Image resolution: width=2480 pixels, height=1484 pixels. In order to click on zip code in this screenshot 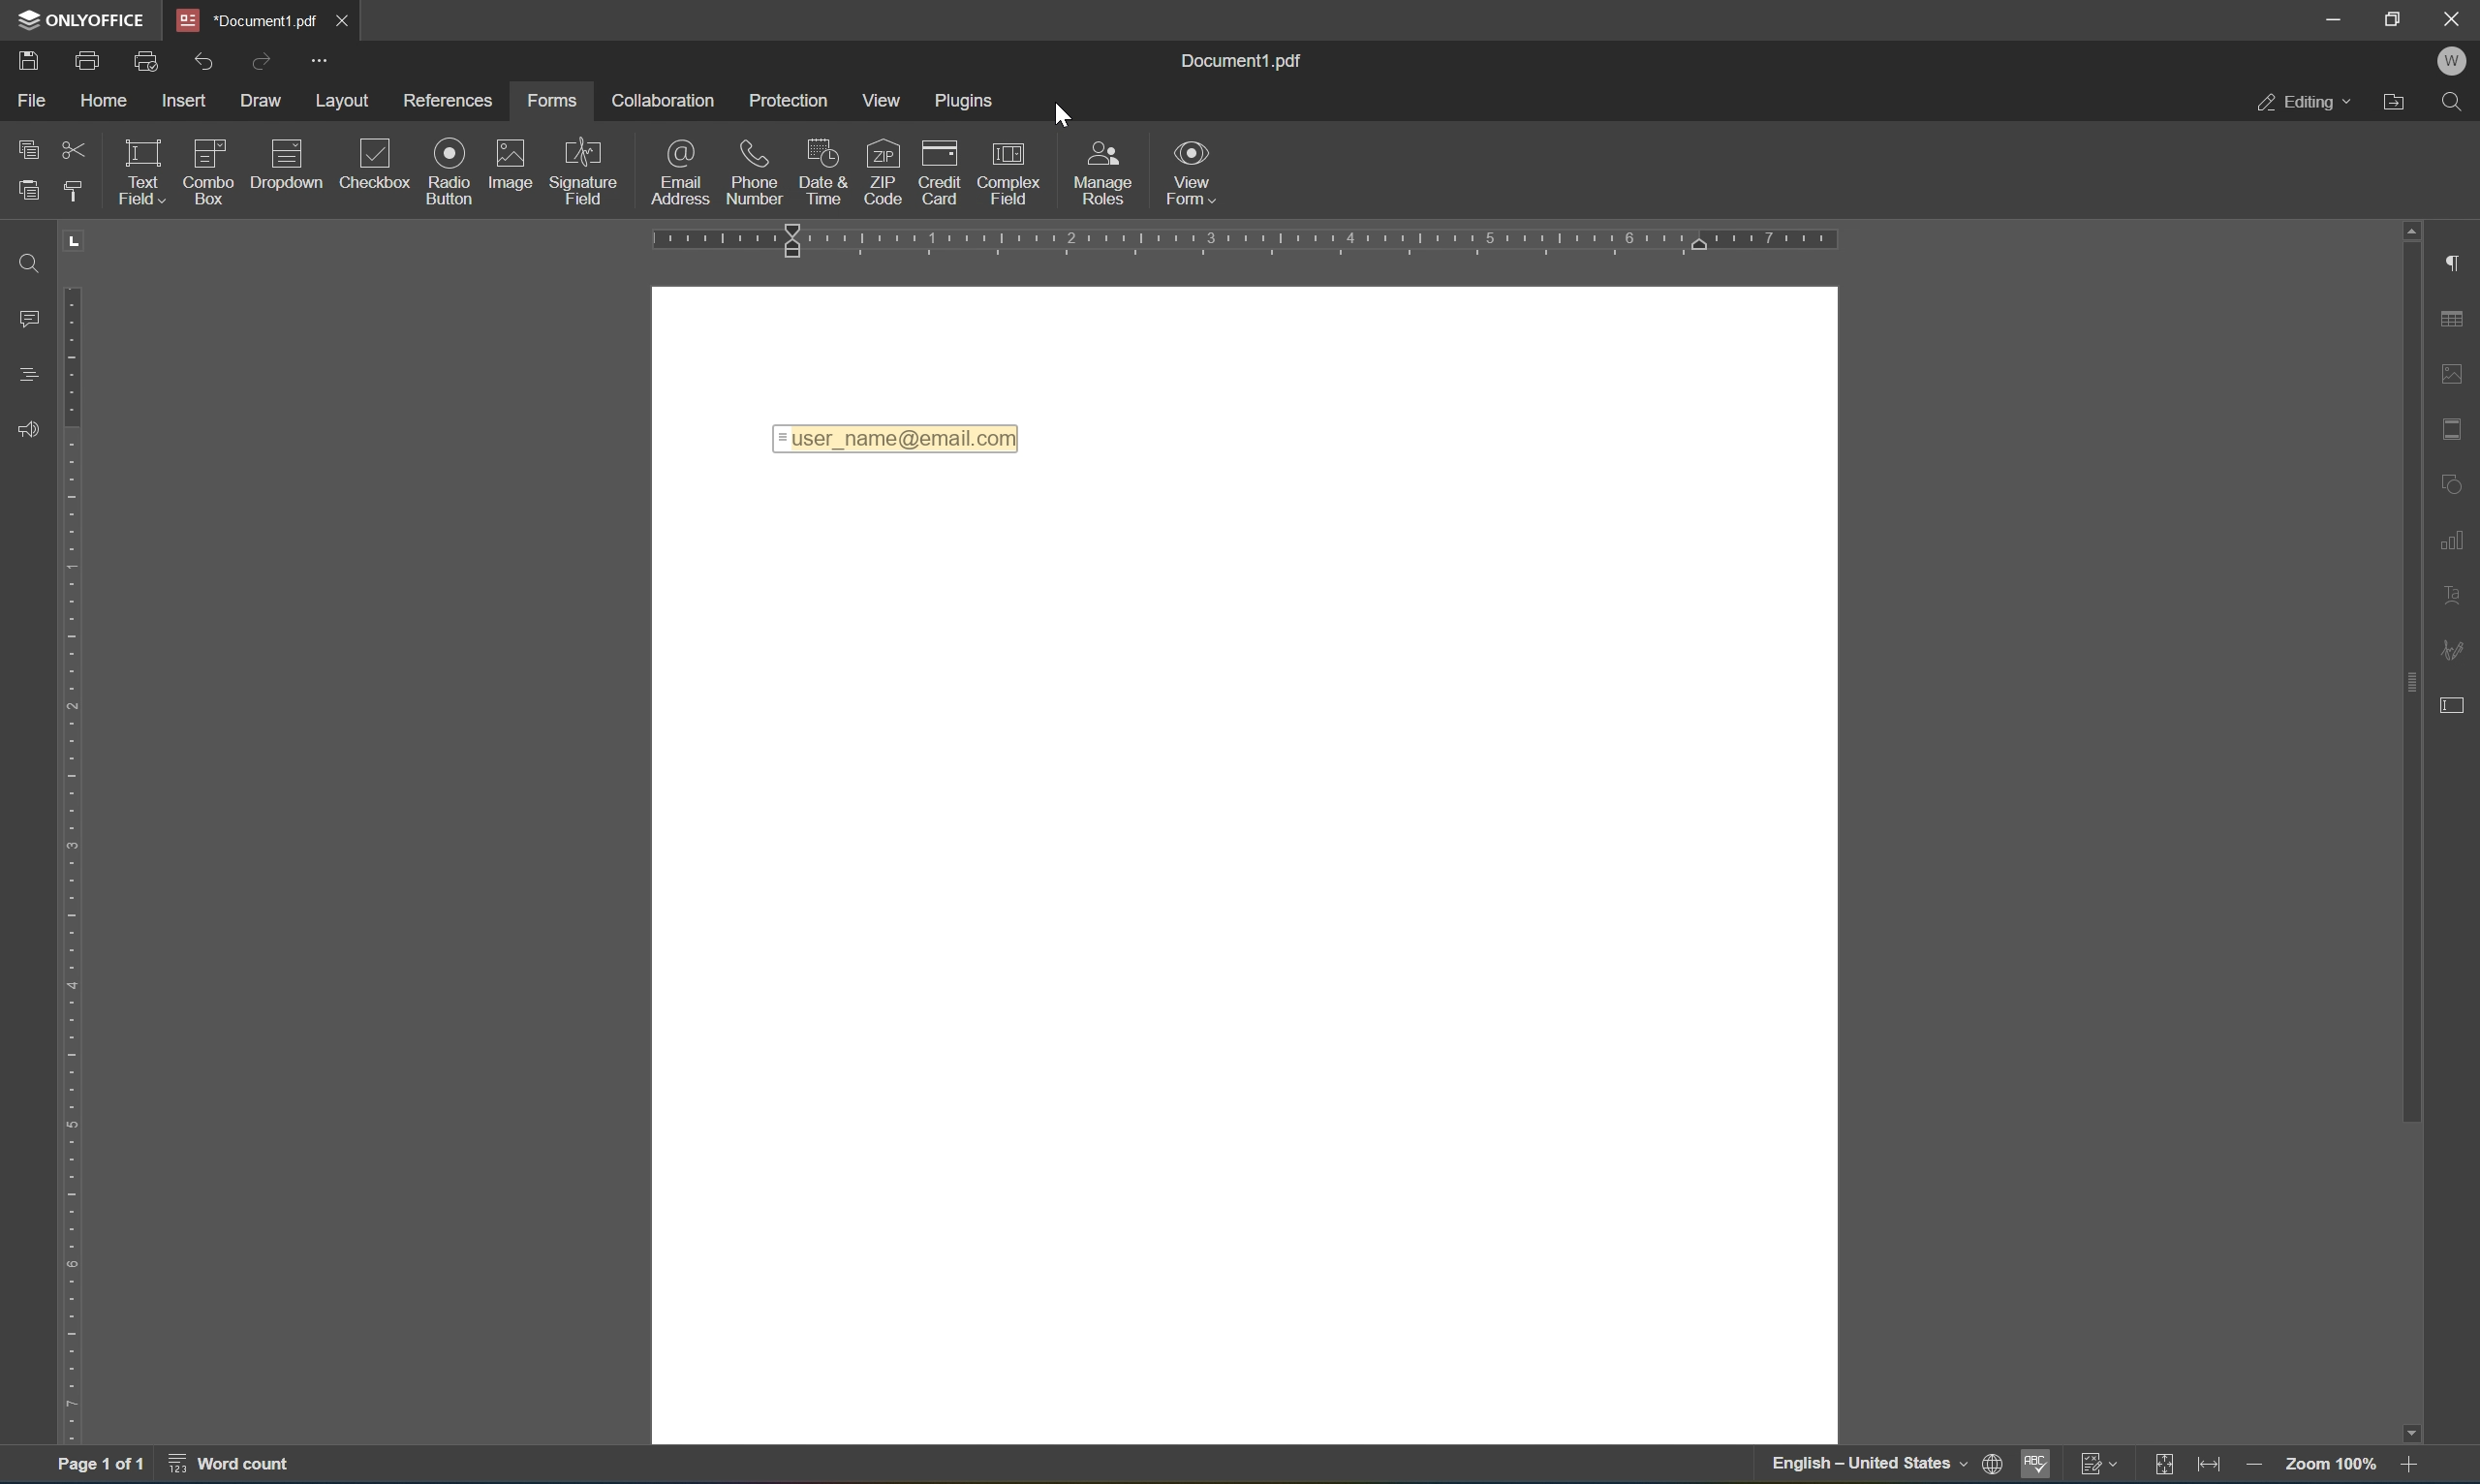, I will do `click(881, 154)`.